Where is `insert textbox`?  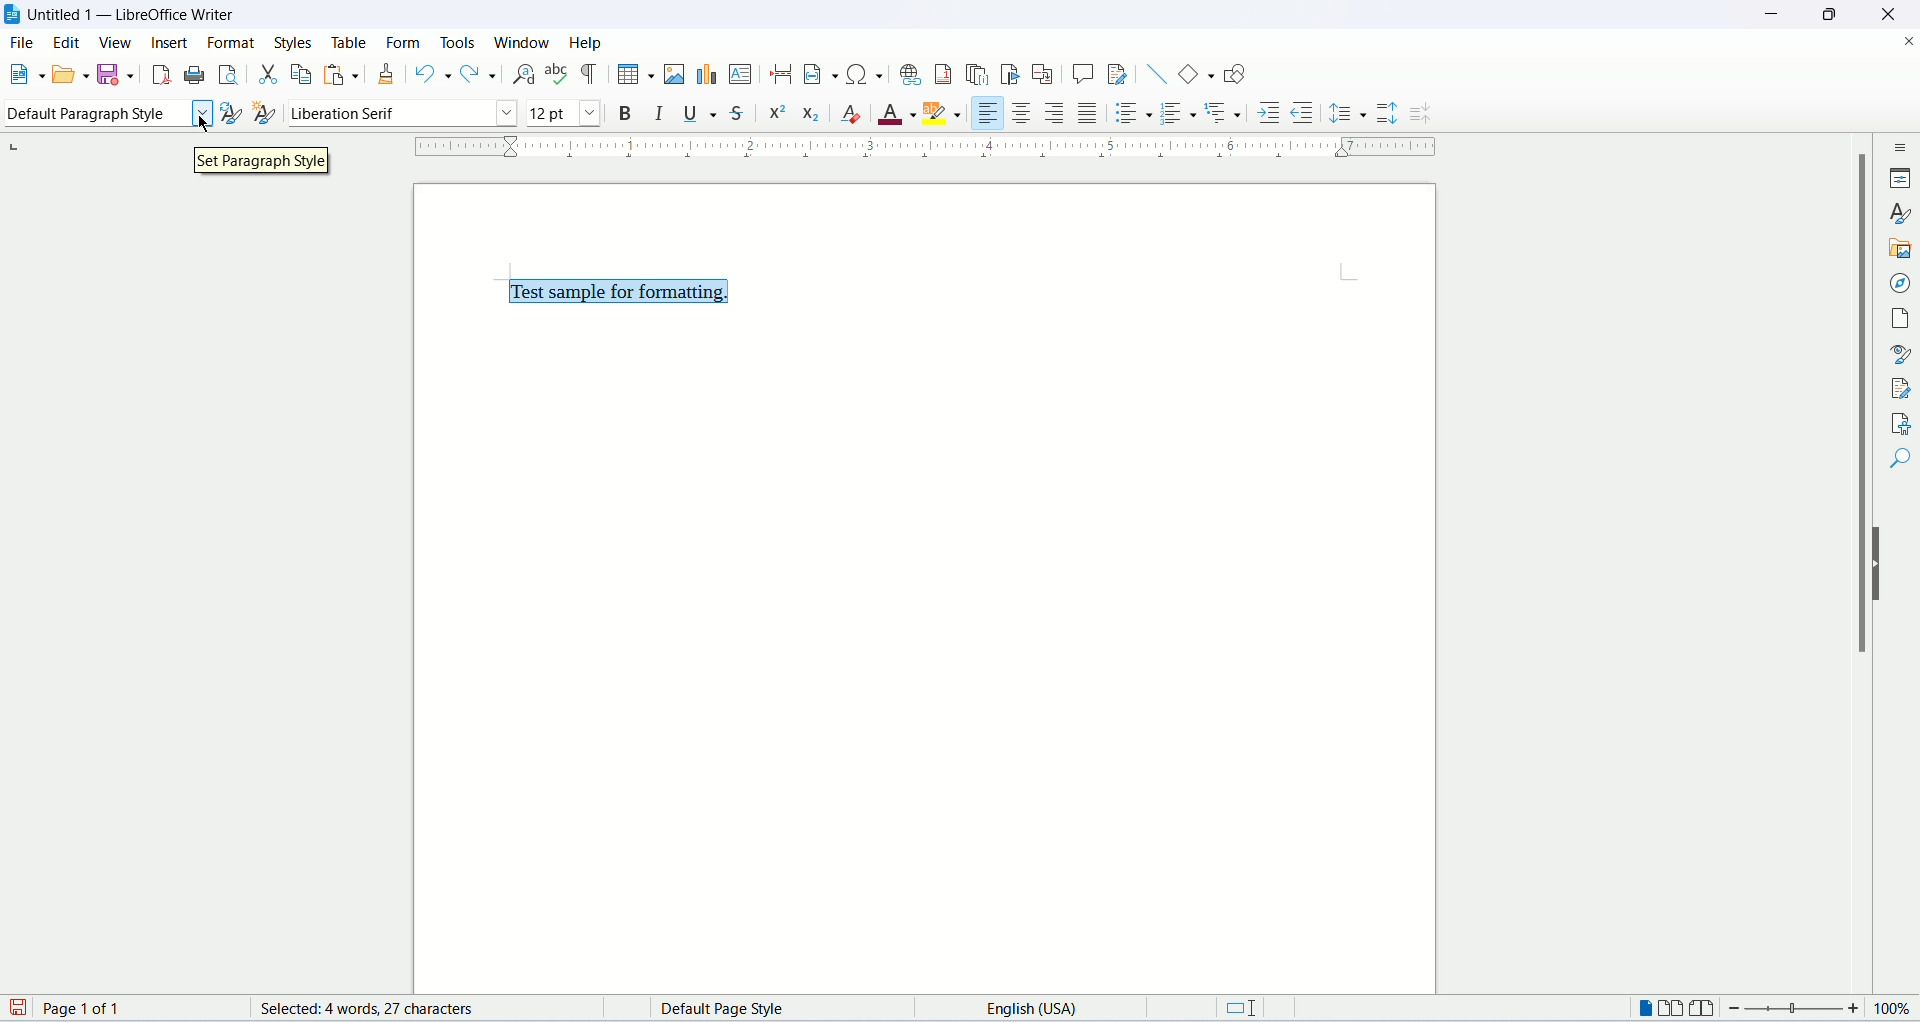
insert textbox is located at coordinates (742, 74).